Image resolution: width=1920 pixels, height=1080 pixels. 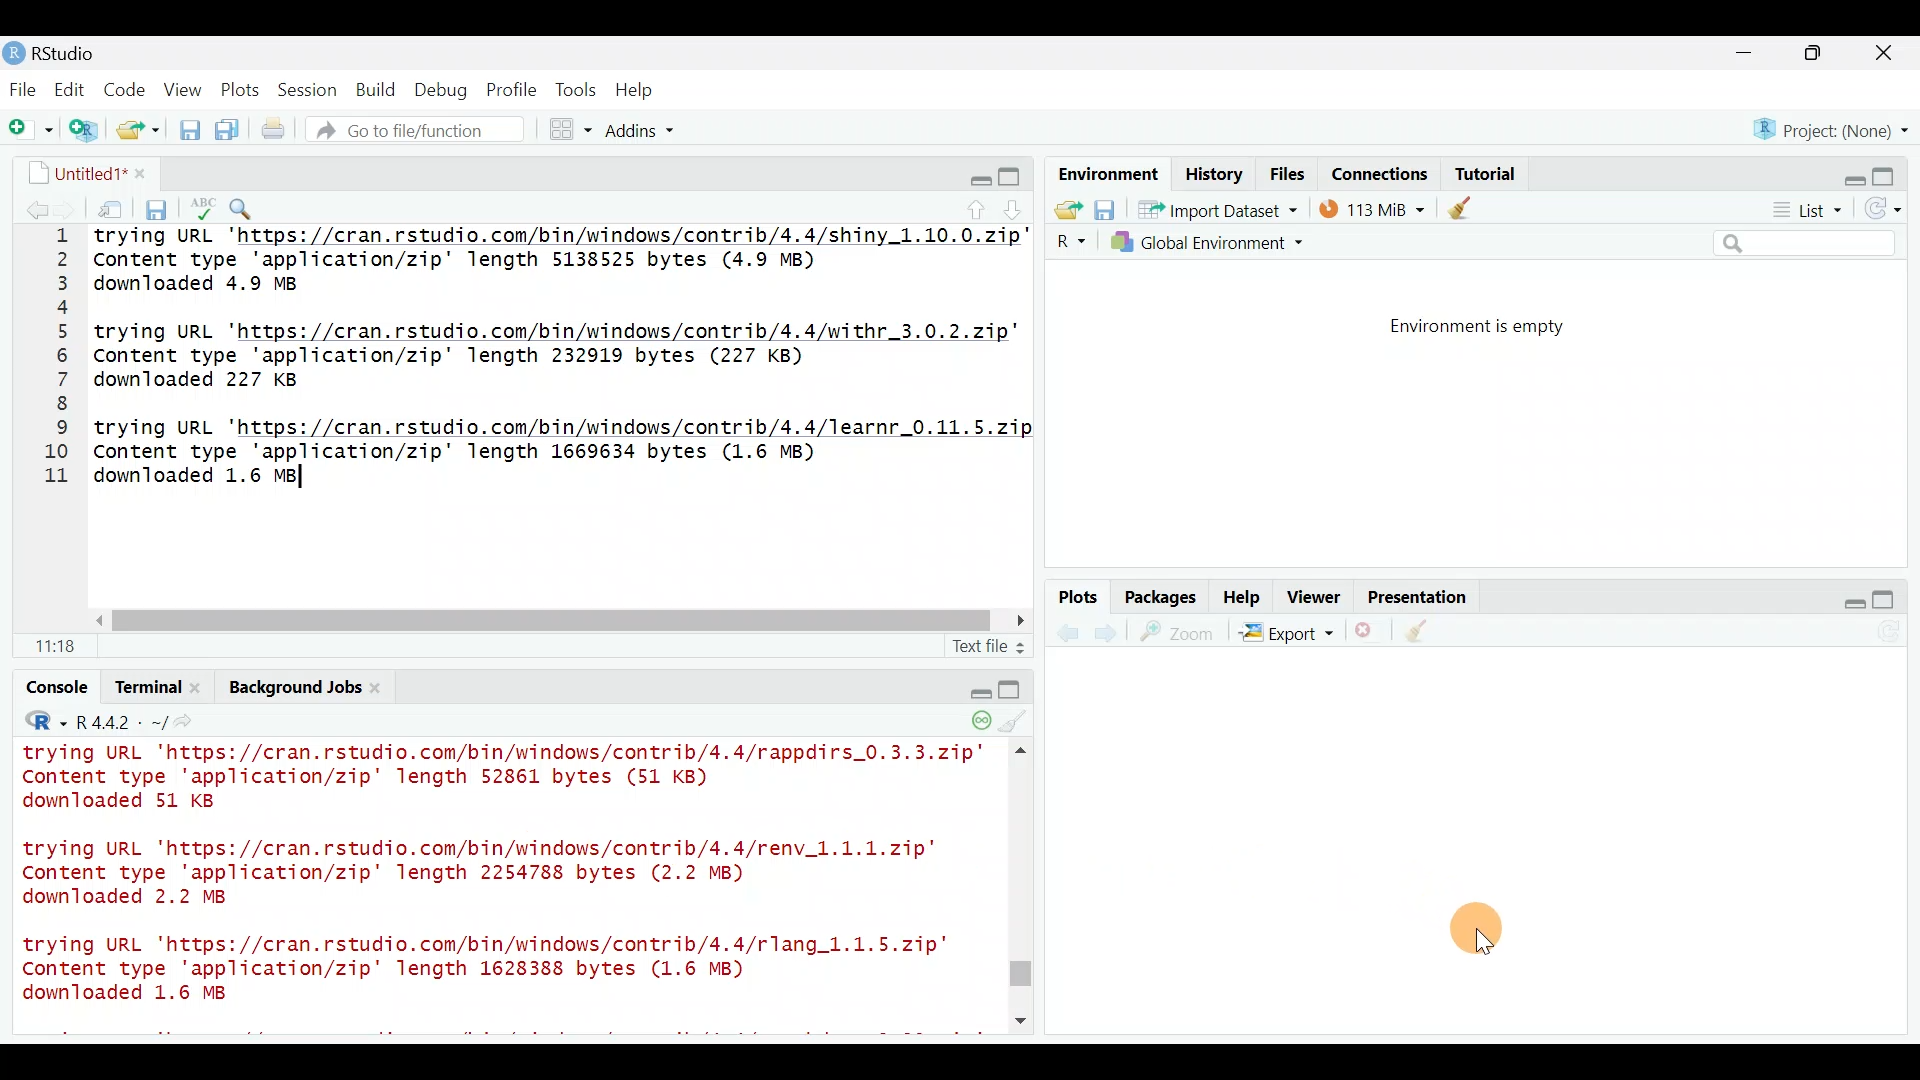 I want to click on trying URL 'https://cran.rstudio.com/bin/windows/contrib/4.4/rlang_1.1.5.zip"
Content type 'application/zip' length 1628388 bytes (1.6 MB)
downloaded 1.6 MB, so click(x=484, y=973).